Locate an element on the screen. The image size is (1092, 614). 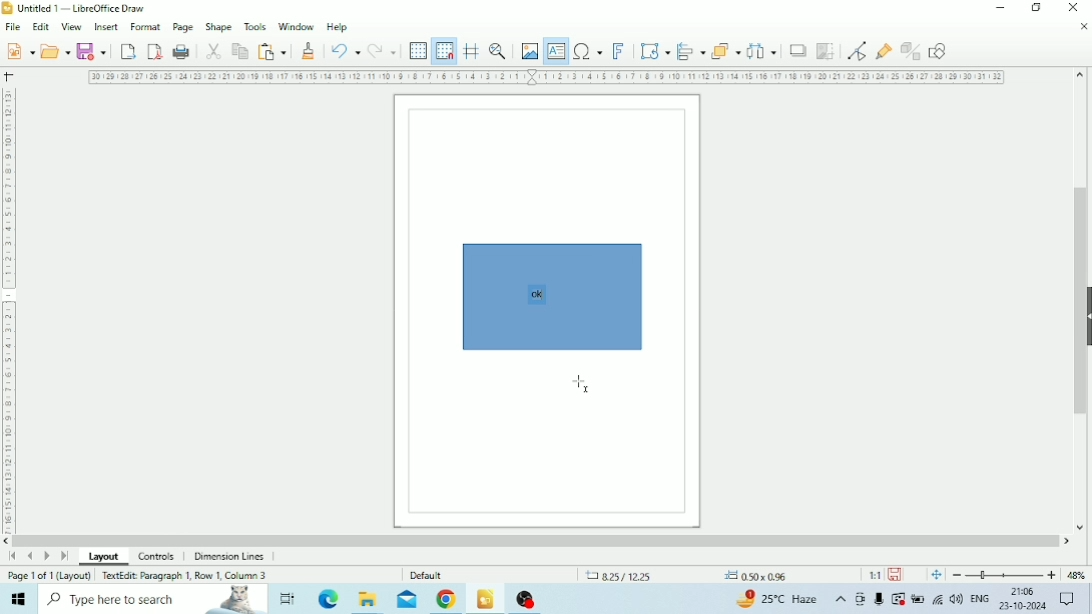
Cursor is located at coordinates (583, 383).